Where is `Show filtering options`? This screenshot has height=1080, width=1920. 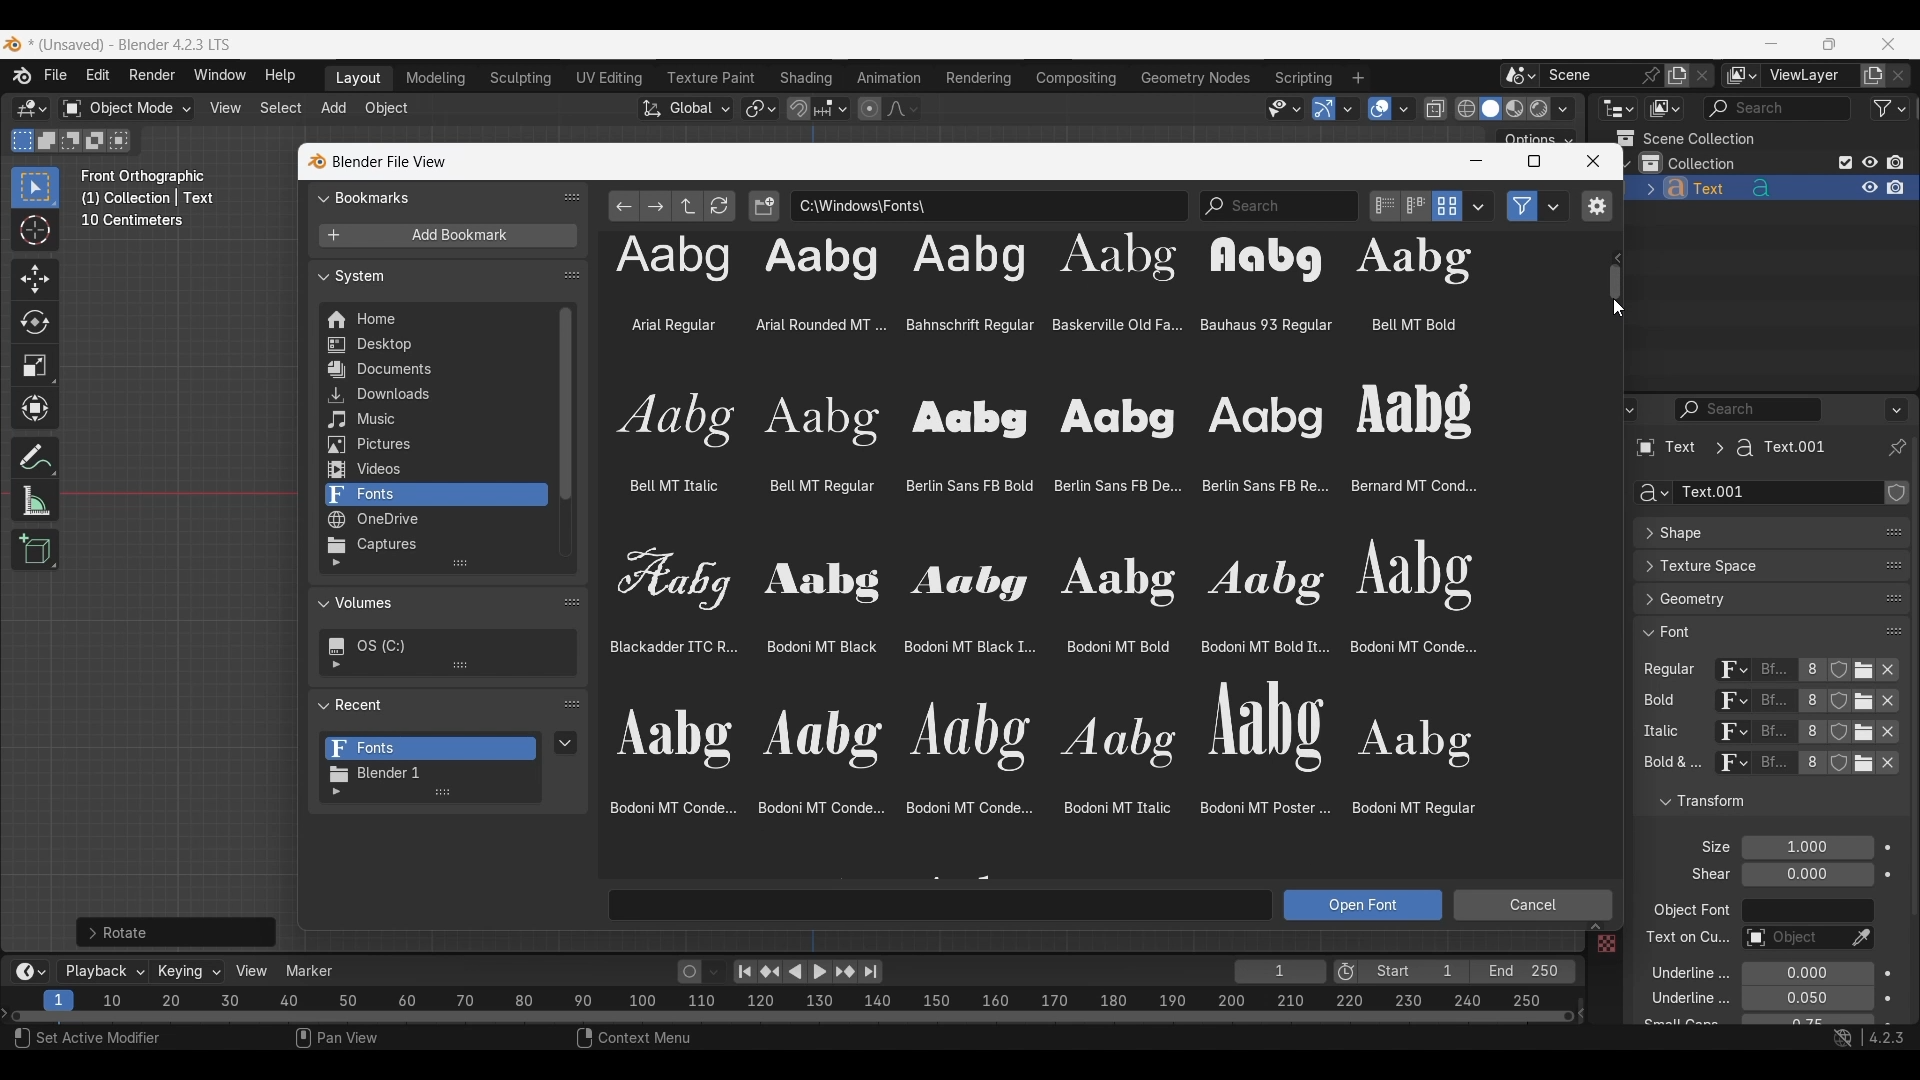
Show filtering options is located at coordinates (336, 664).